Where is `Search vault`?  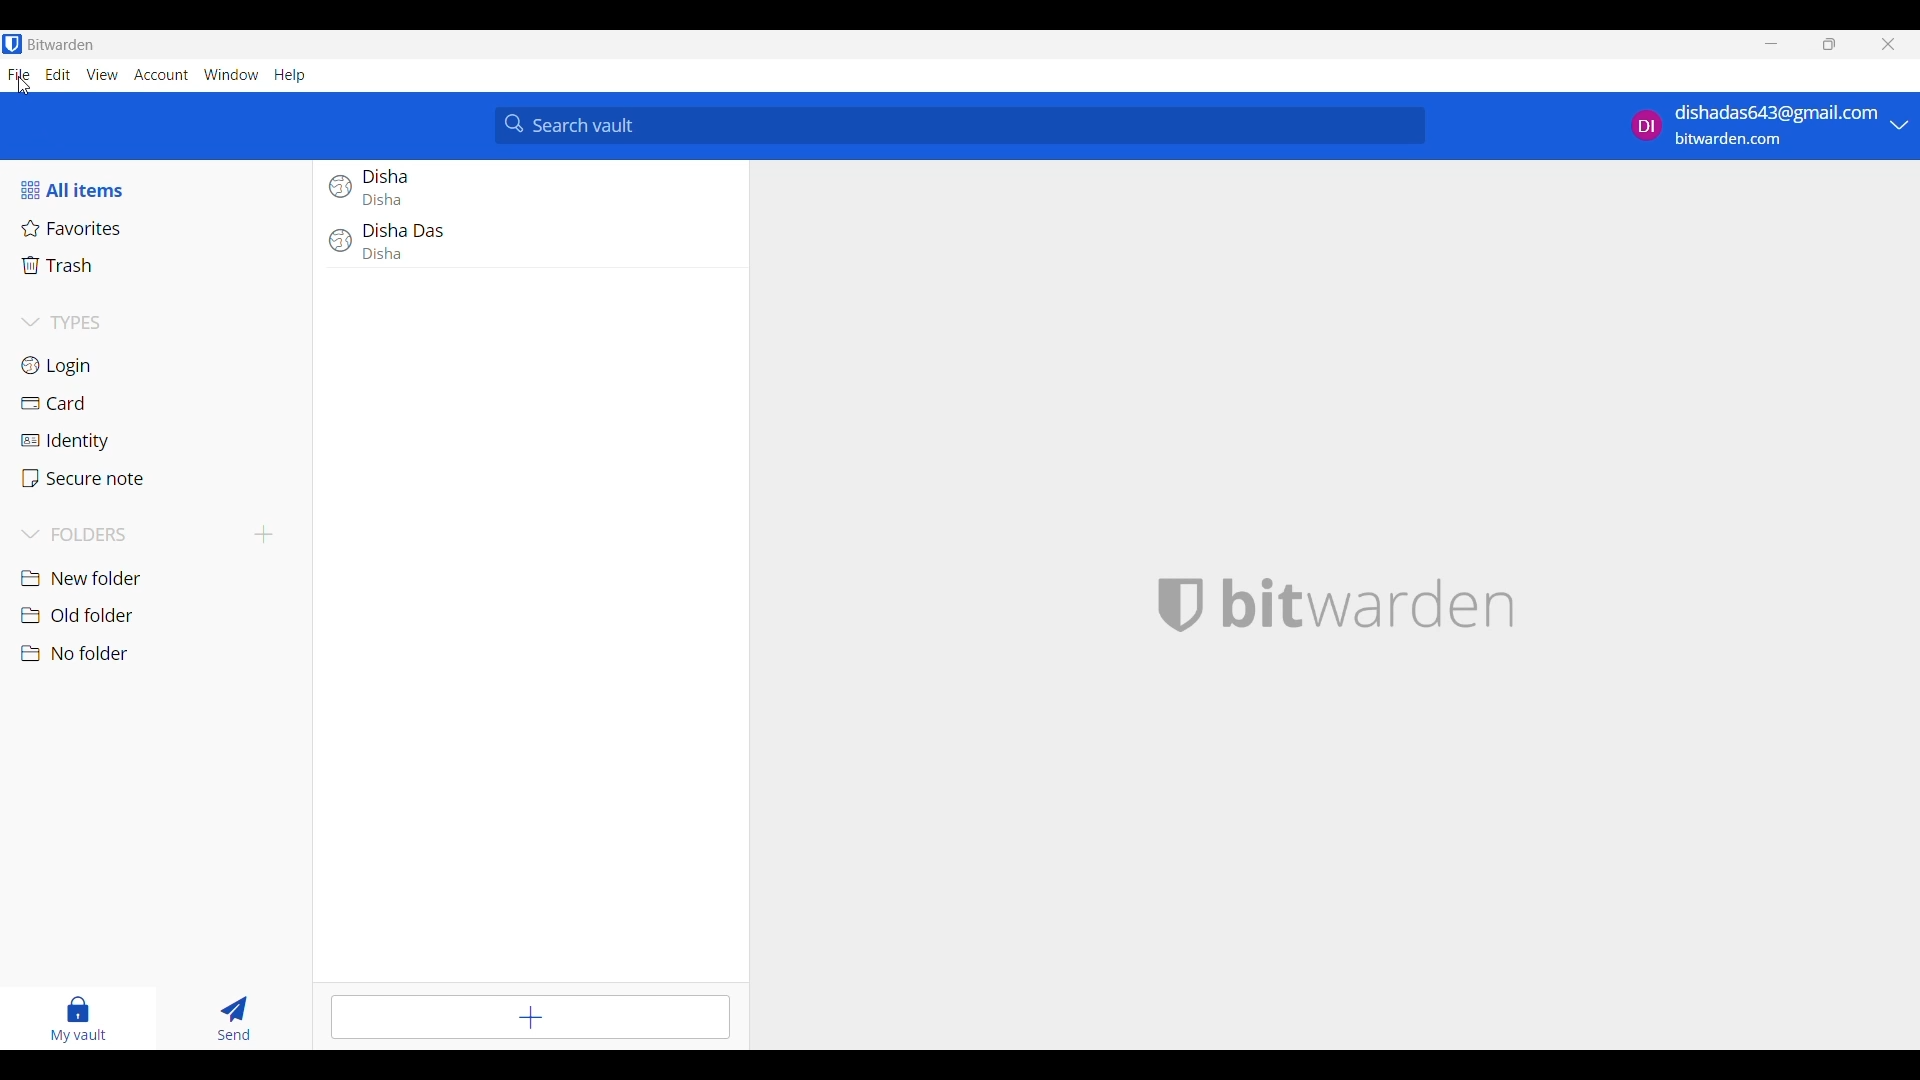
Search vault is located at coordinates (961, 125).